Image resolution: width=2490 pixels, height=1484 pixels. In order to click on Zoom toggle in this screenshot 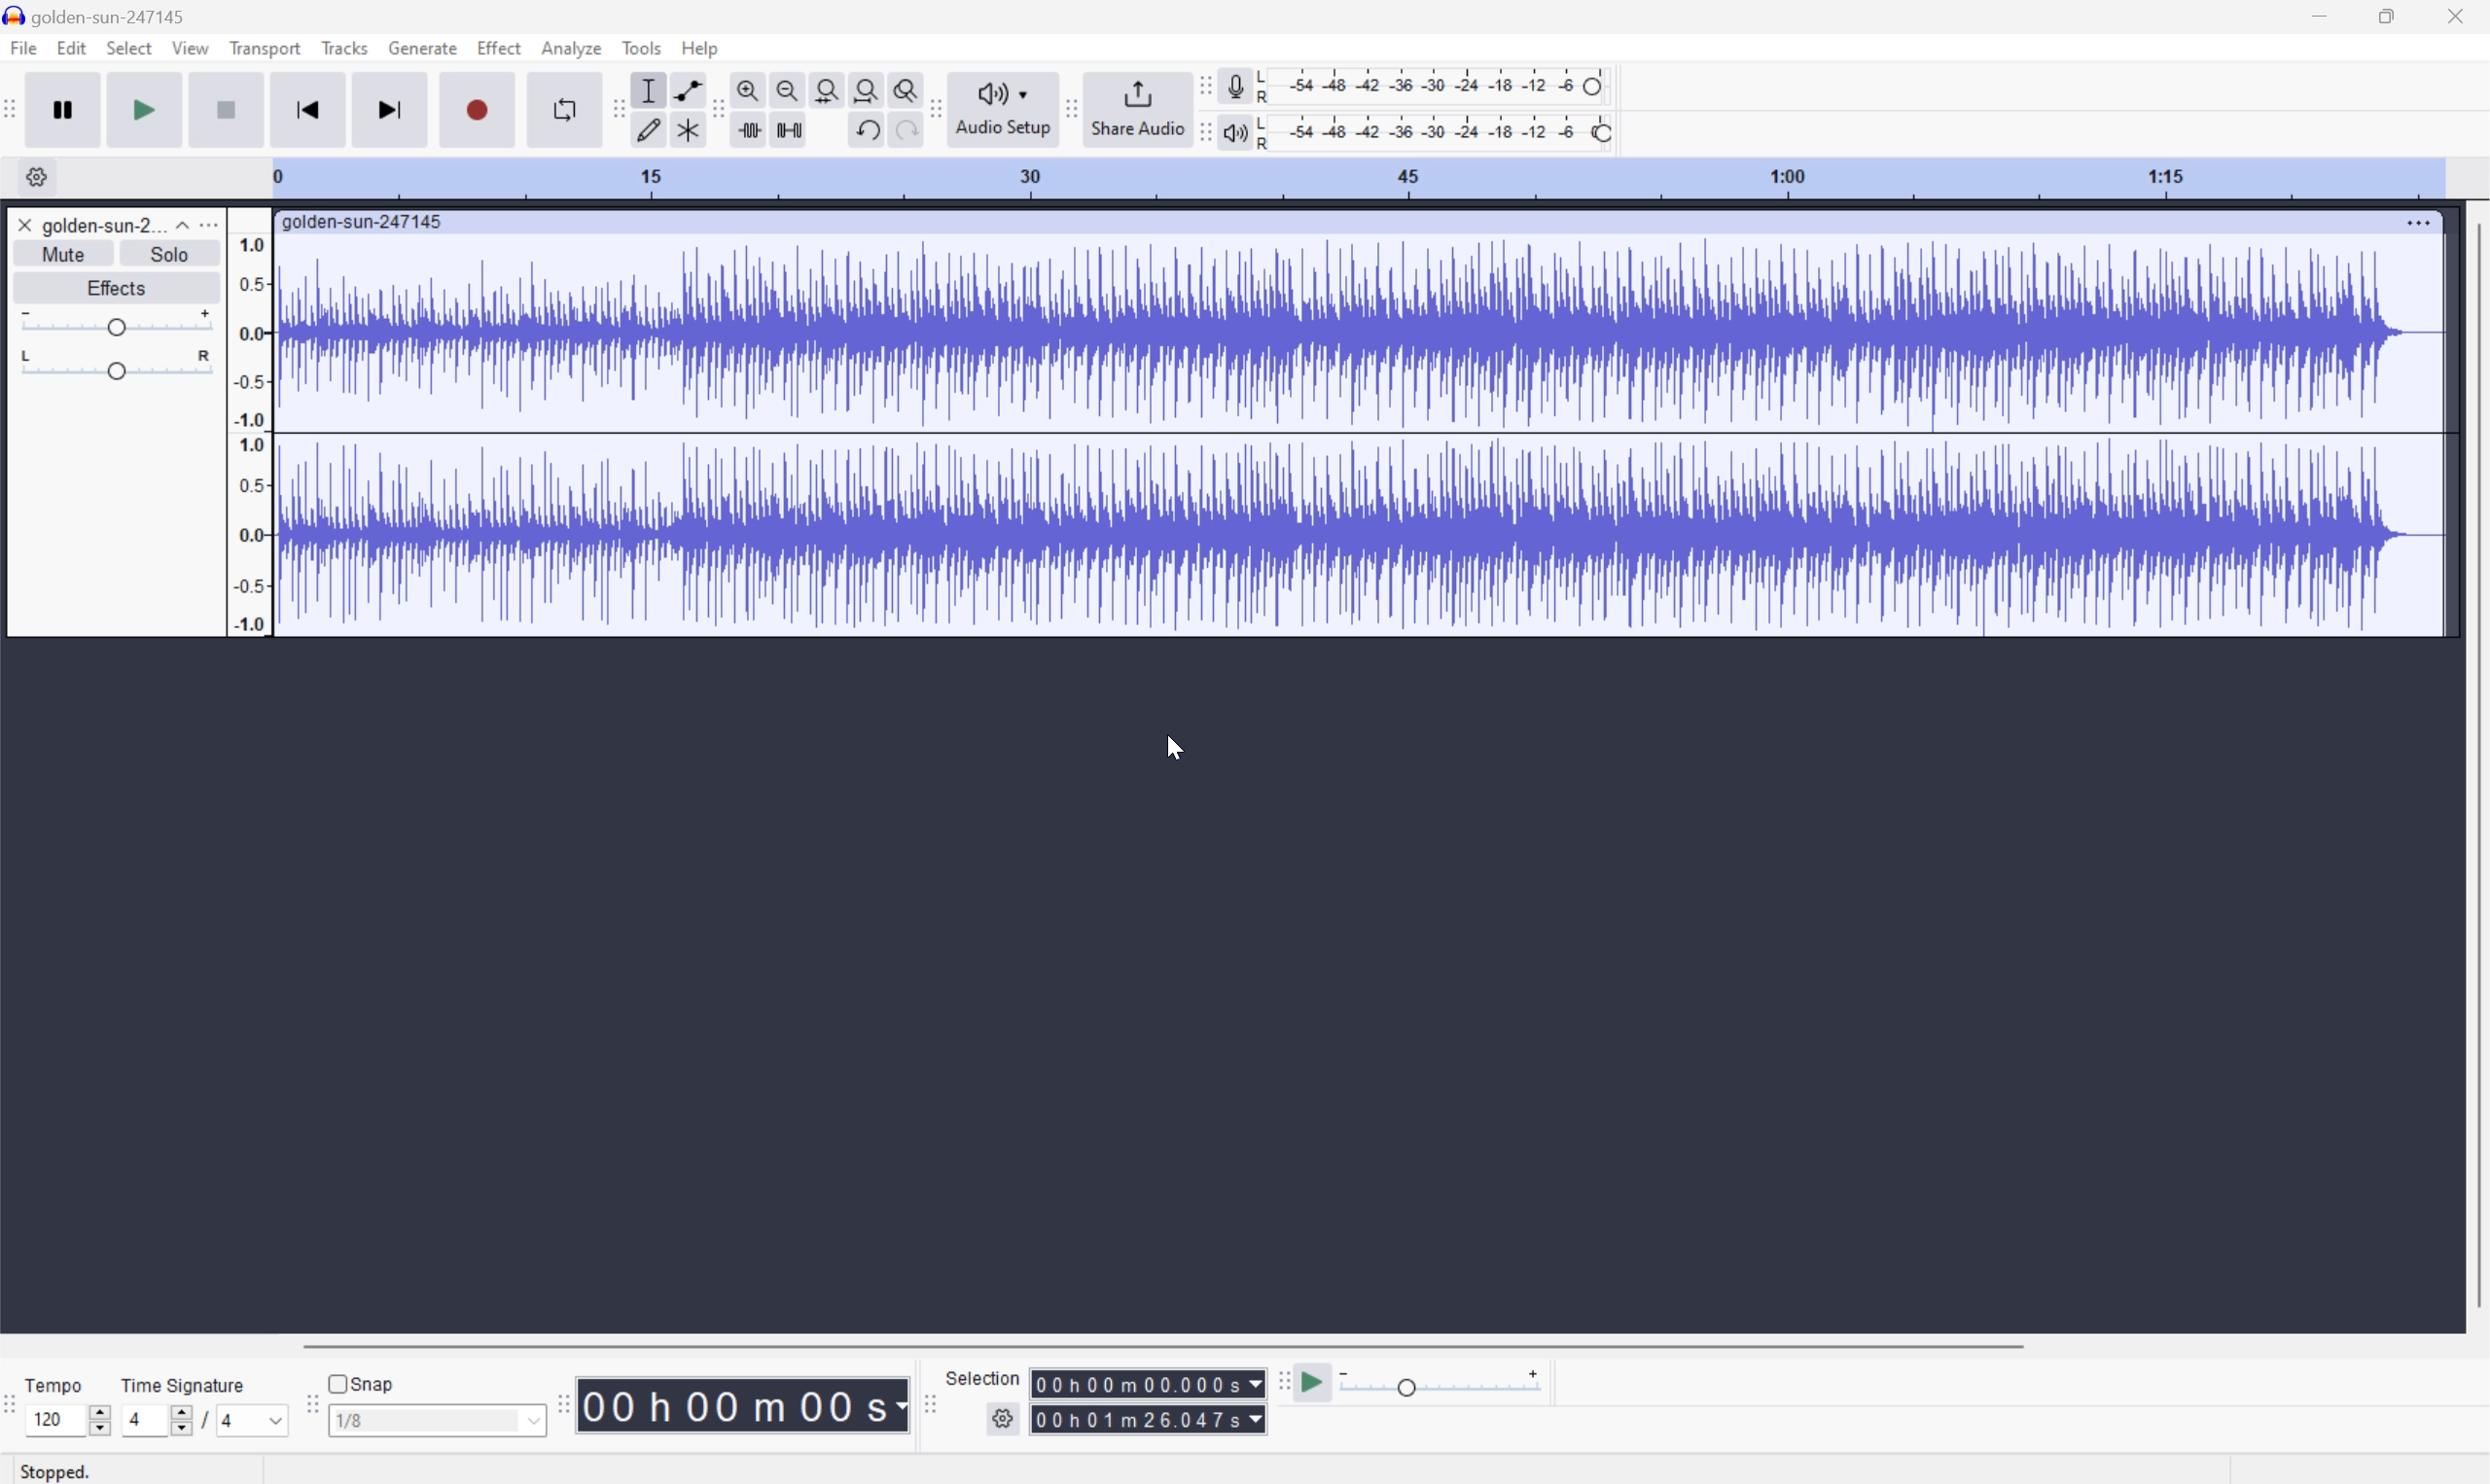, I will do `click(901, 89)`.